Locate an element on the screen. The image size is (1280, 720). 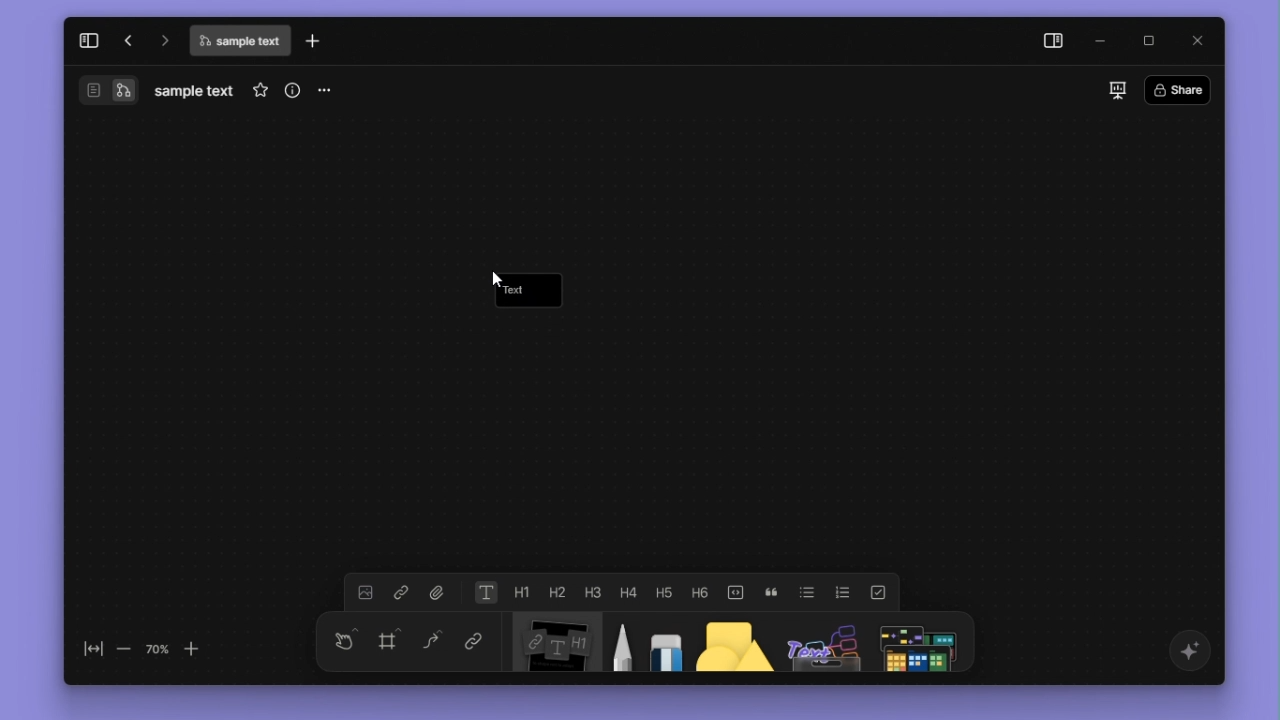
file name is located at coordinates (239, 43).